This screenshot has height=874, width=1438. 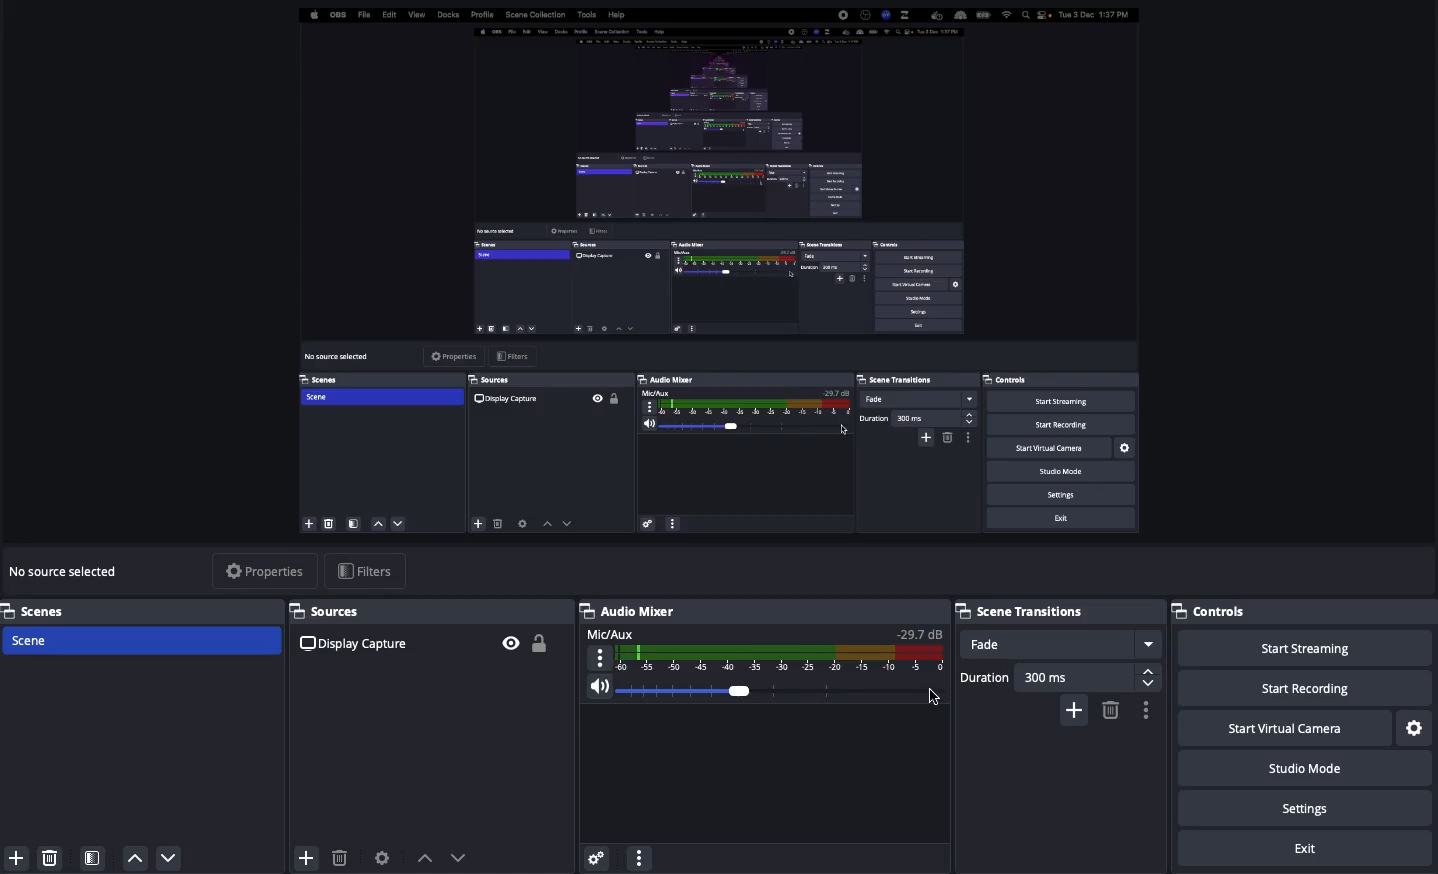 What do you see at coordinates (1147, 711) in the screenshot?
I see `Settings / options` at bounding box center [1147, 711].